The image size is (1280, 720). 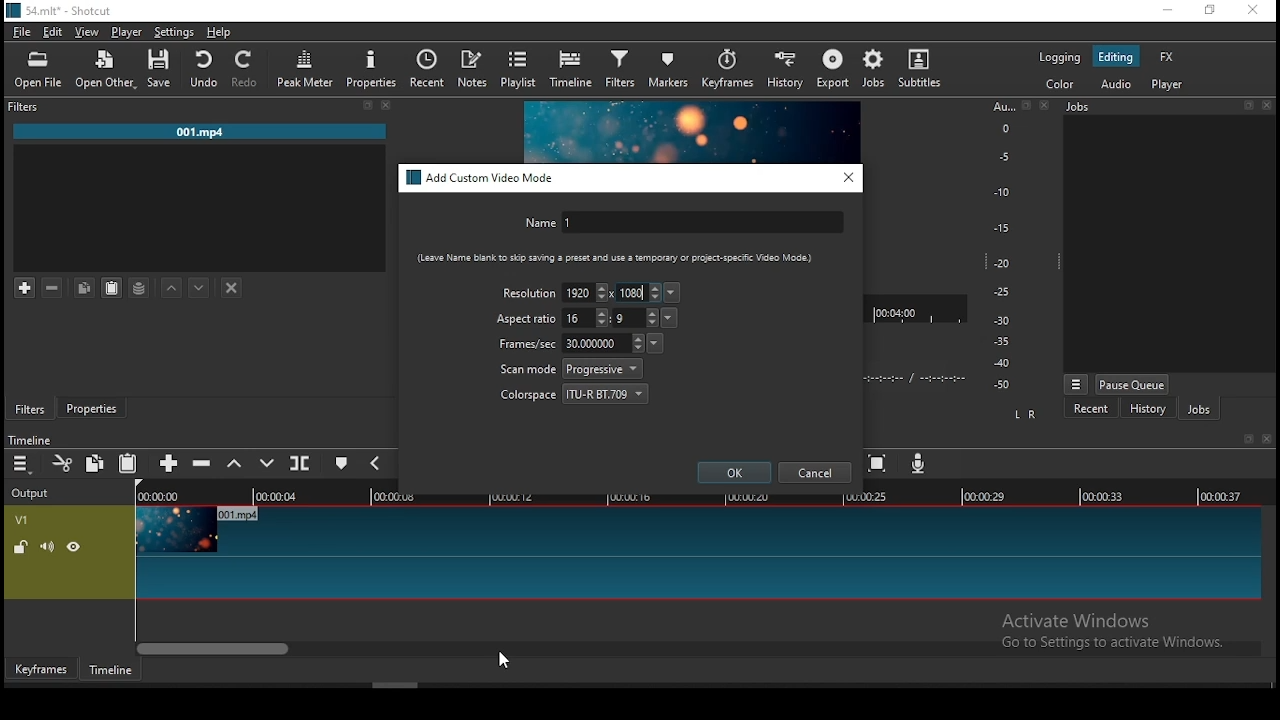 I want to click on 00:04:00, so click(x=898, y=309).